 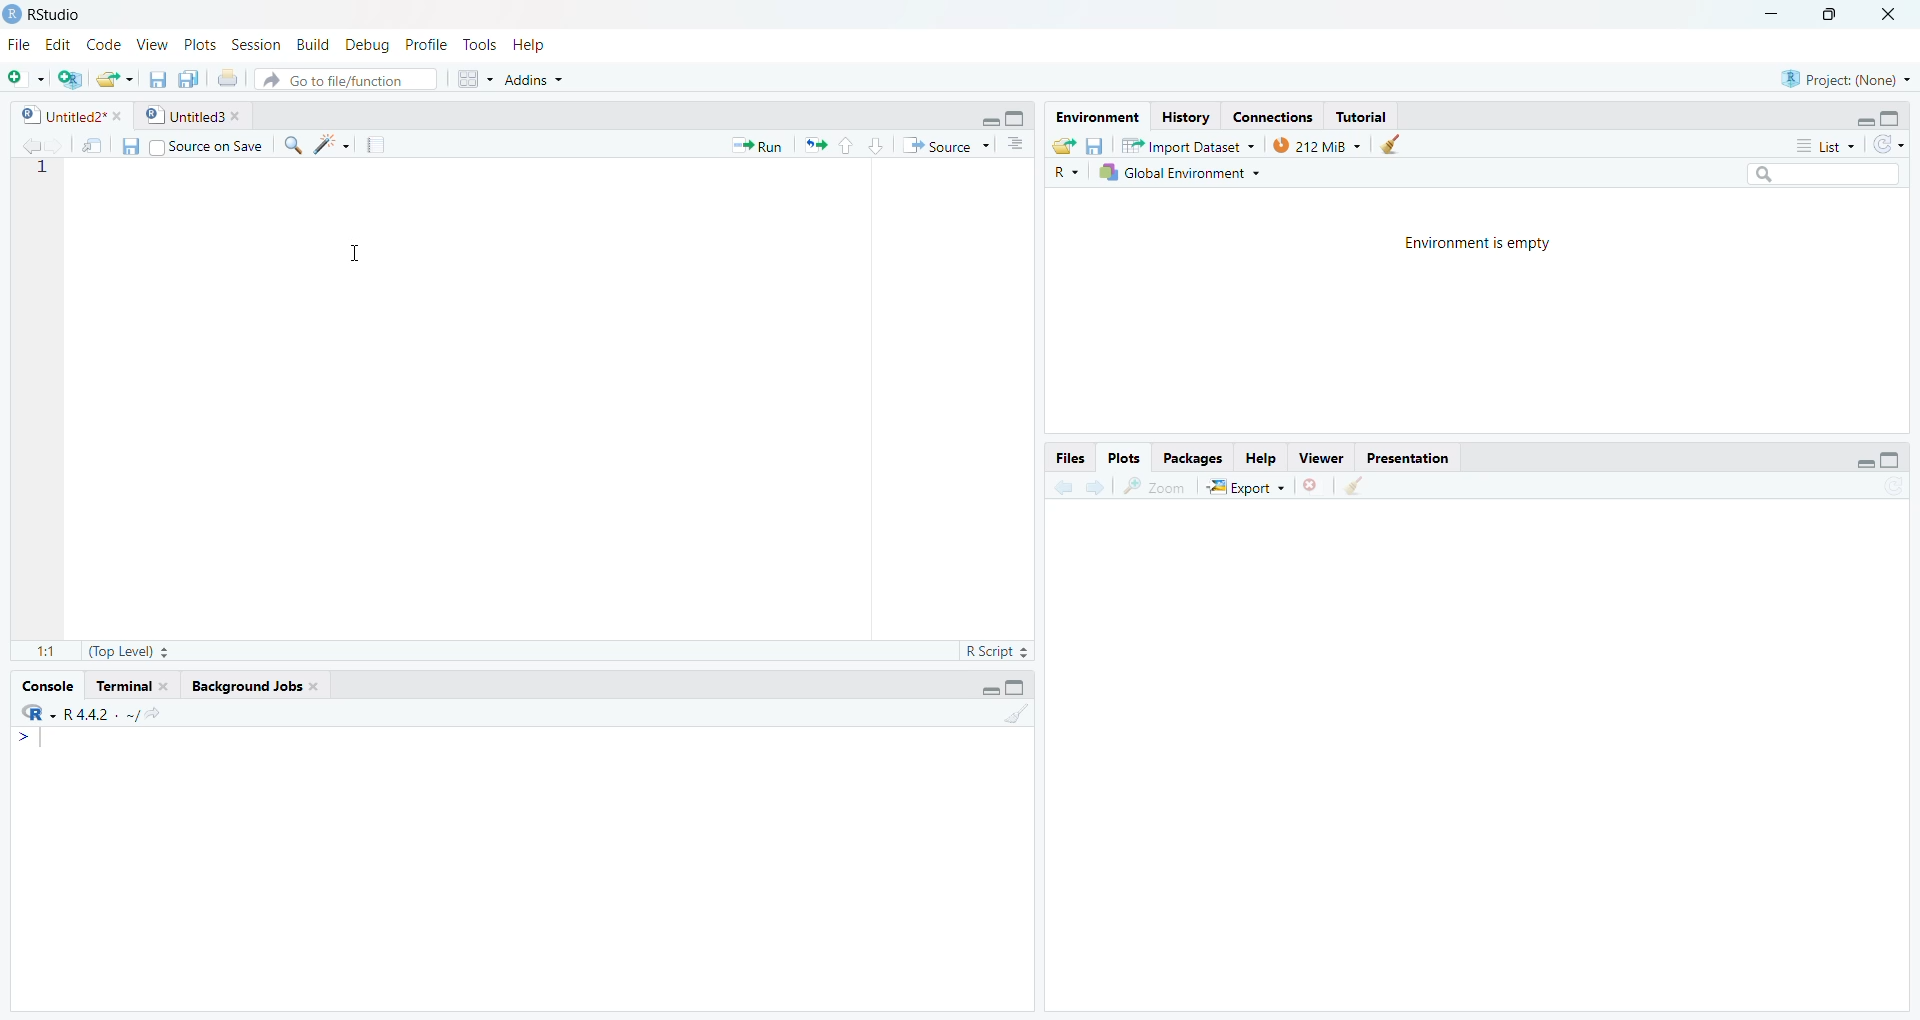 What do you see at coordinates (95, 715) in the screenshot?
I see `R .R.4.4.2` at bounding box center [95, 715].